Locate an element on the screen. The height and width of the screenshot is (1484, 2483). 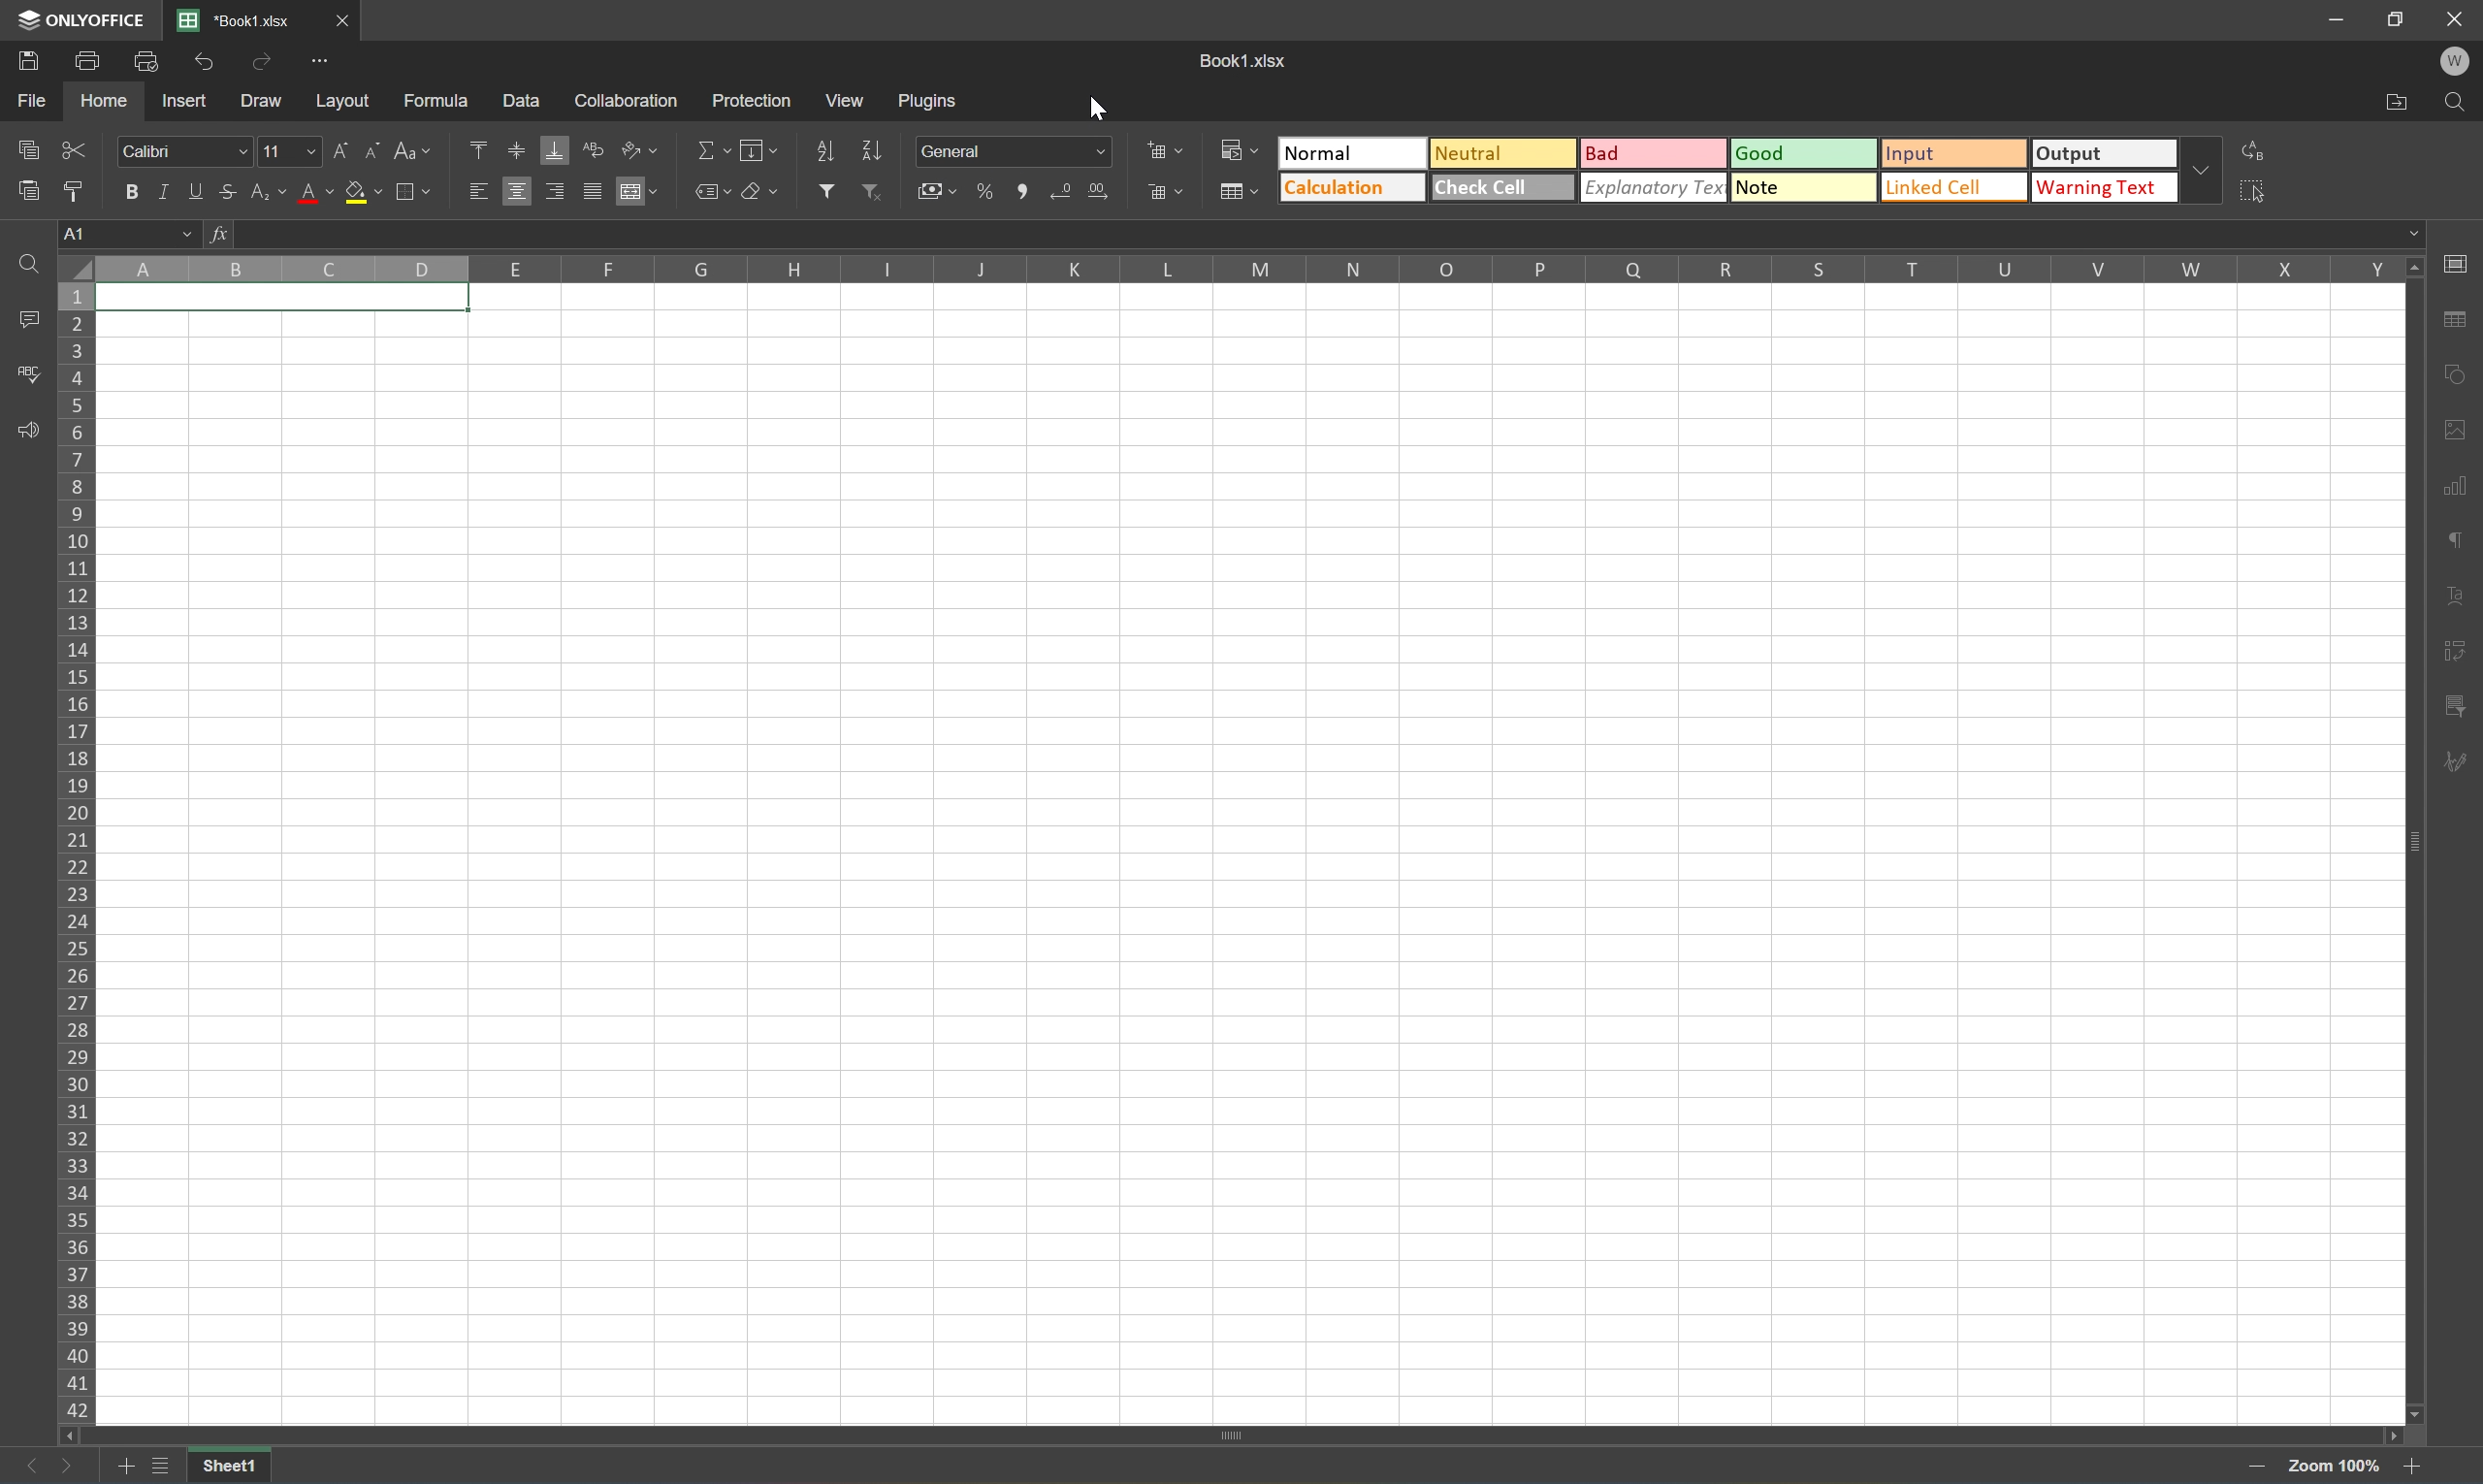
Linked cell is located at coordinates (1956, 188).